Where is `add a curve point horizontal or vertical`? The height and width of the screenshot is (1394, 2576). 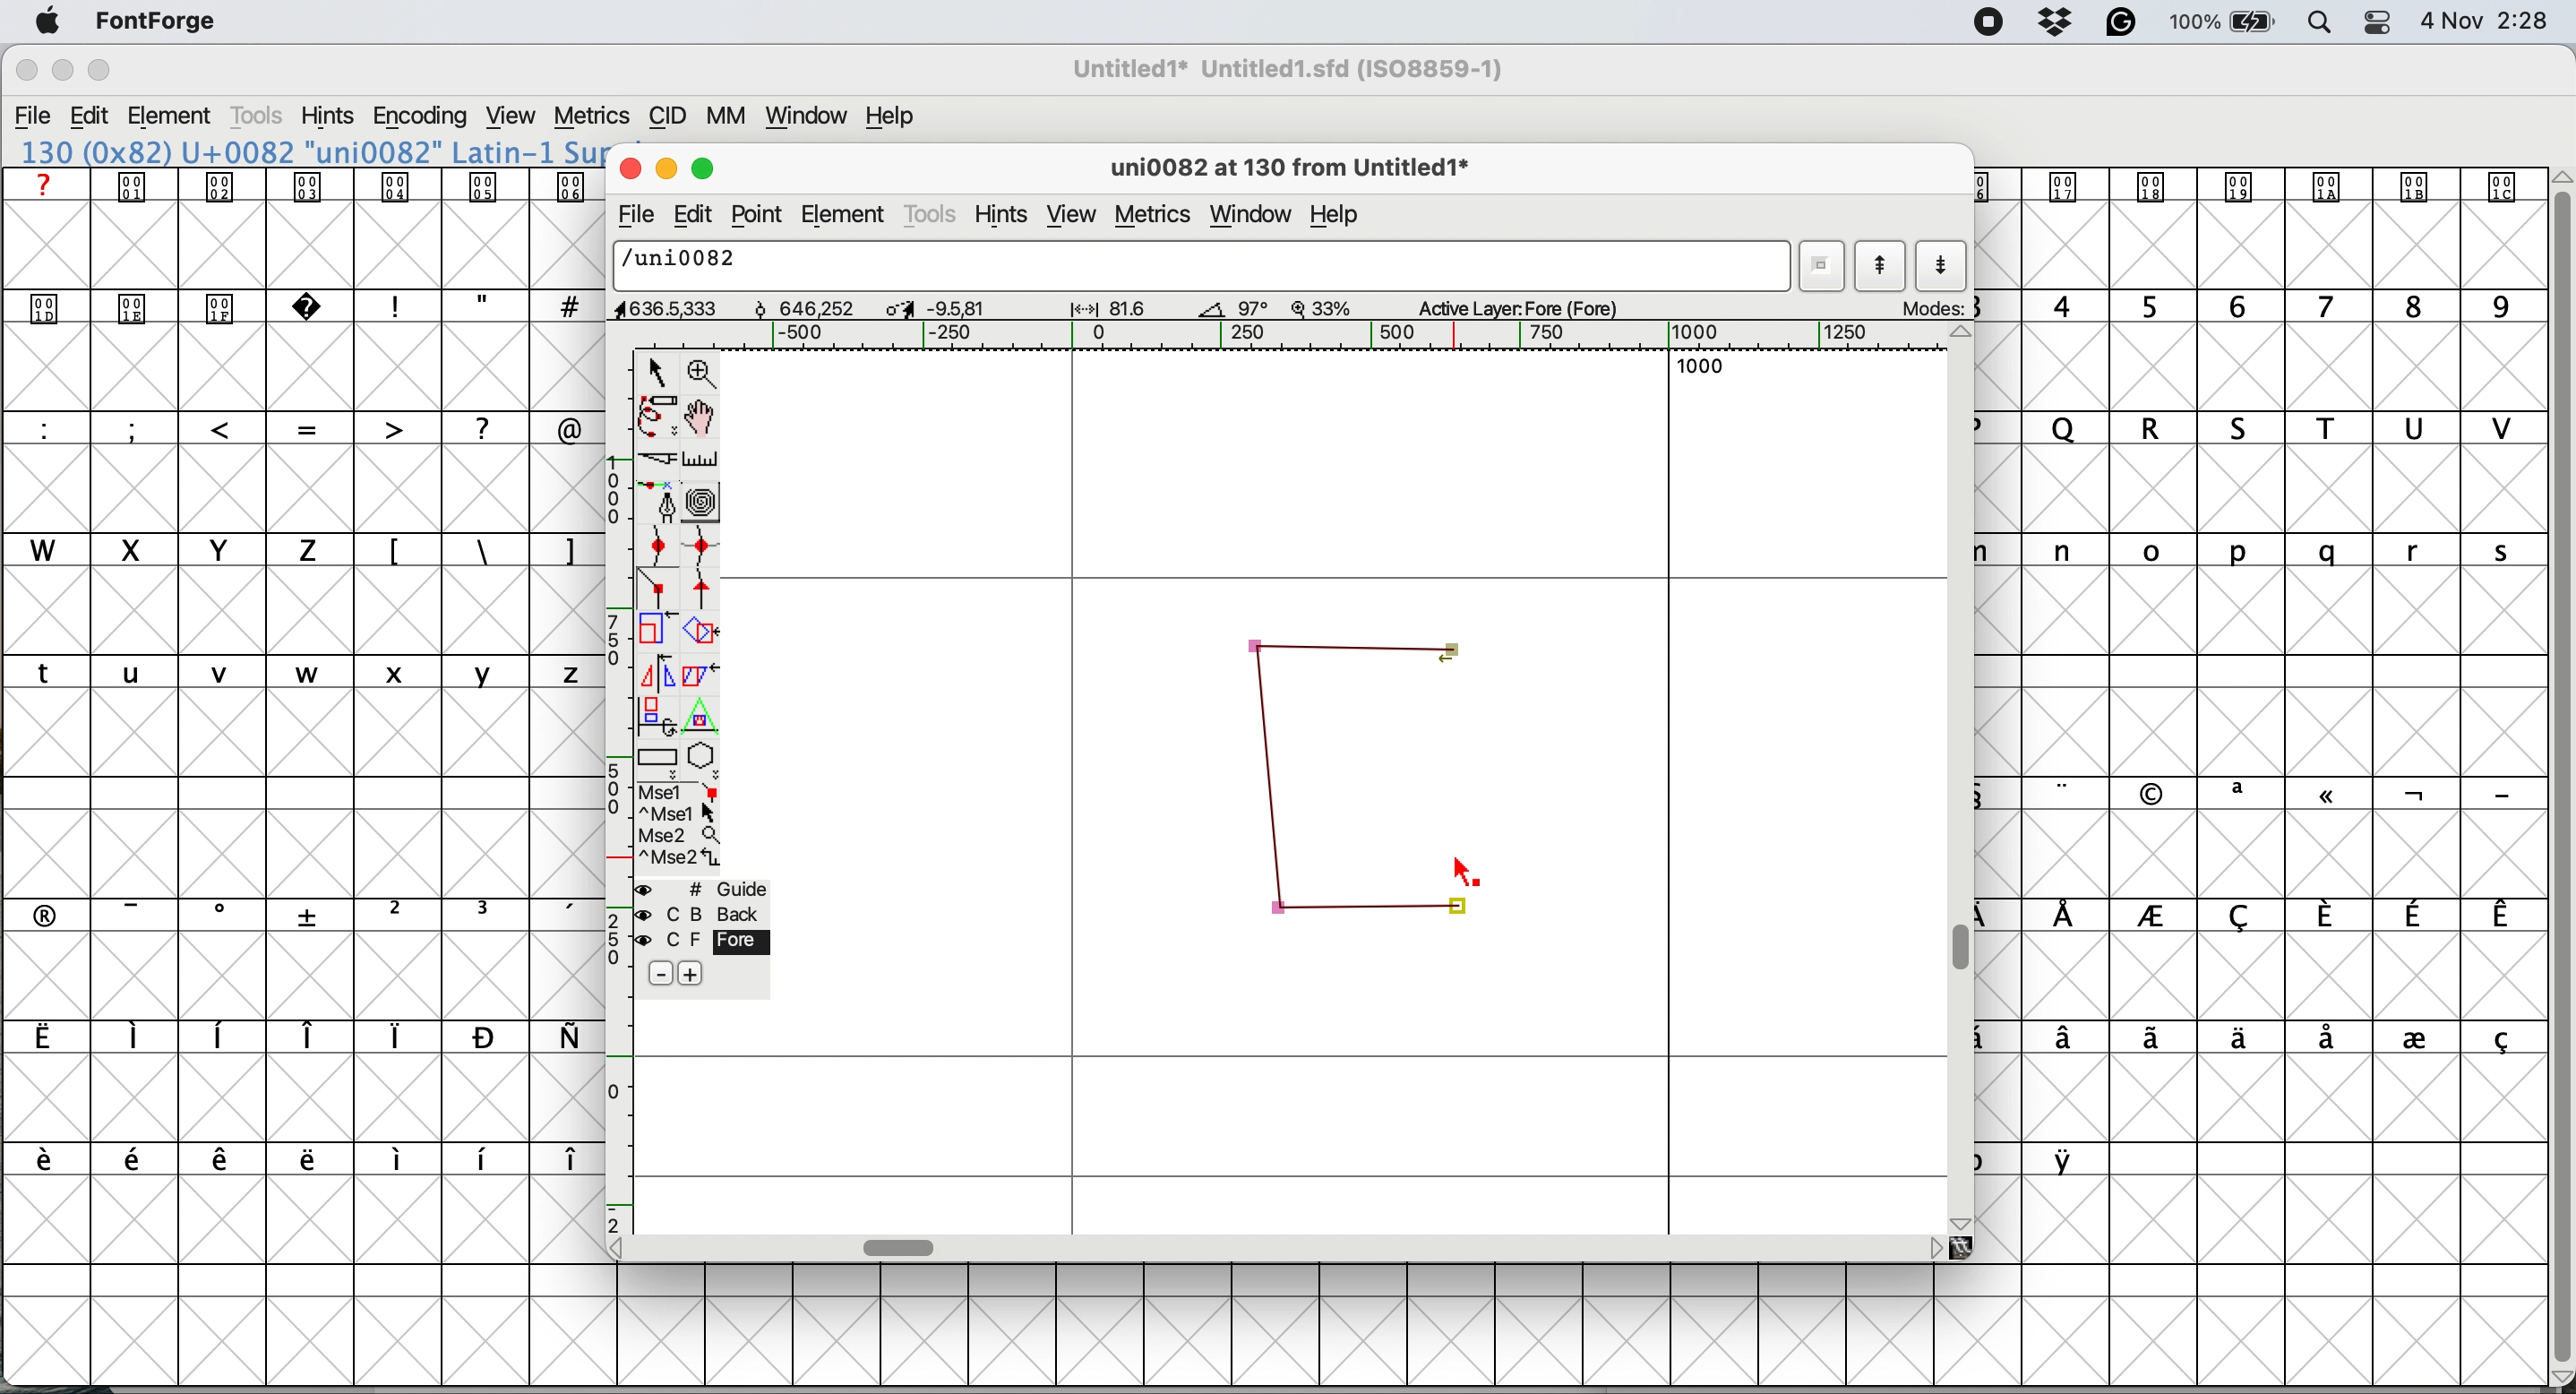
add a curve point horizontal or vertical is located at coordinates (702, 546).